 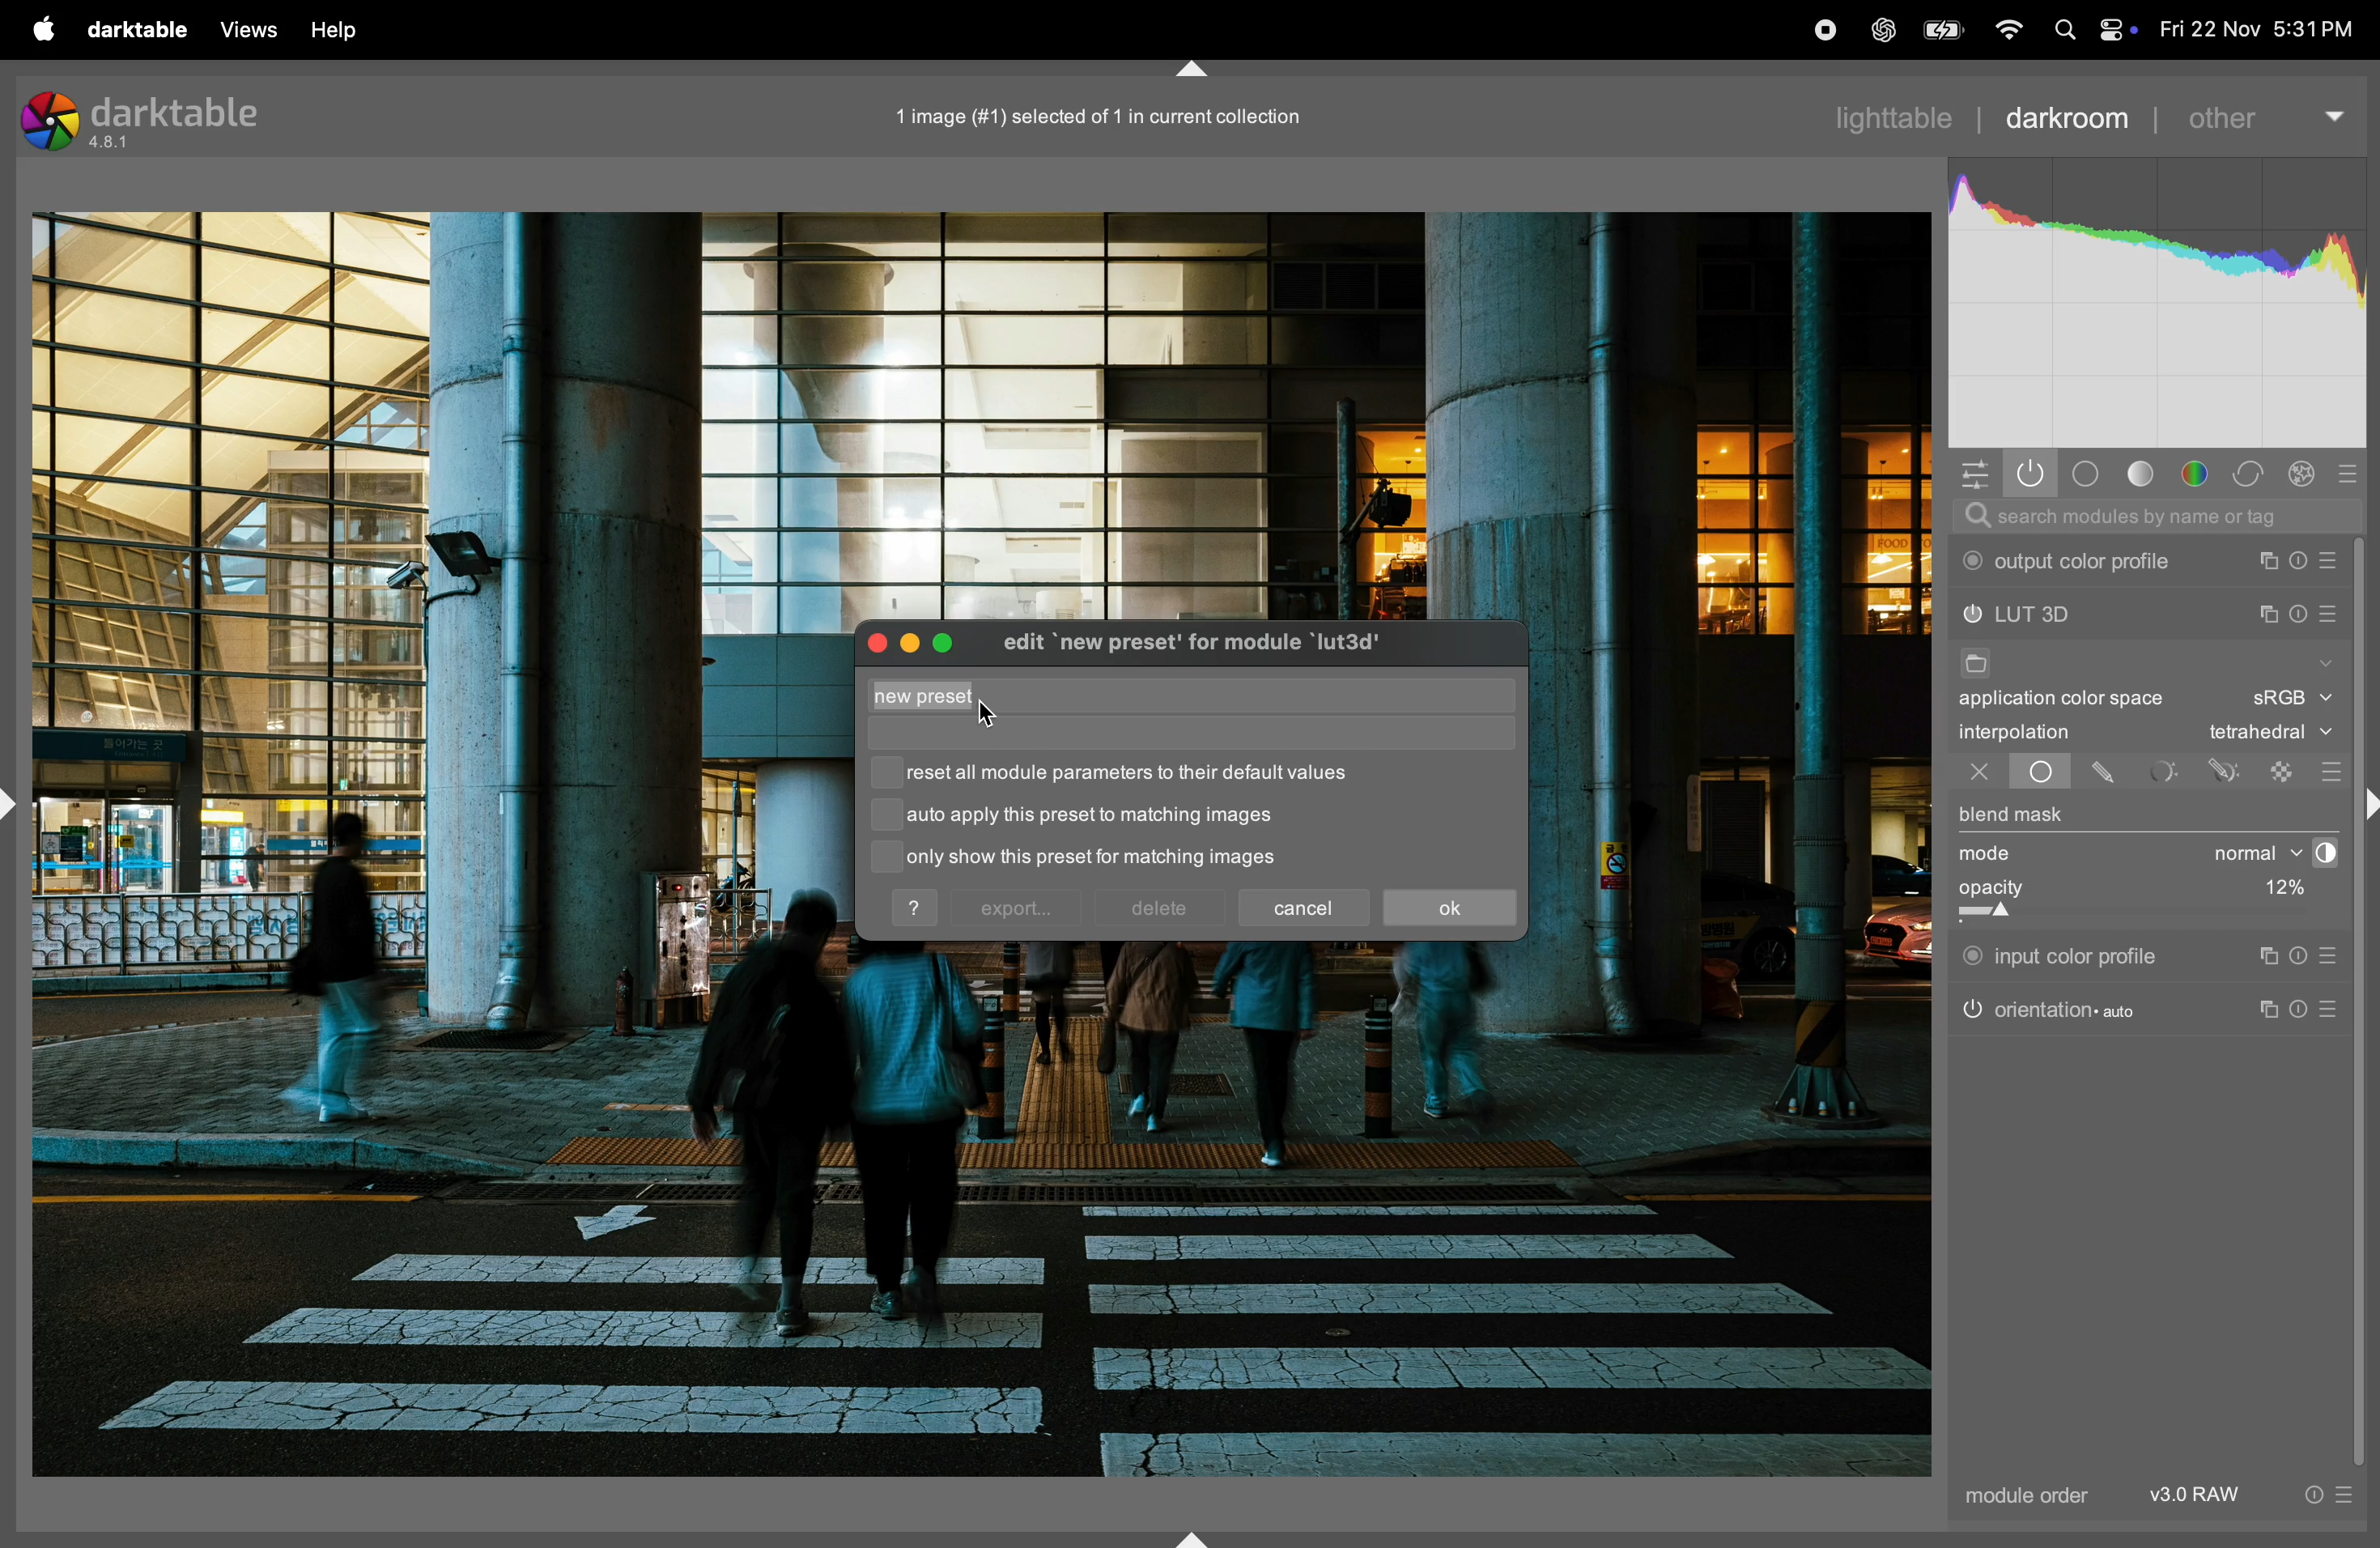 What do you see at coordinates (1970, 471) in the screenshot?
I see `quick access panel` at bounding box center [1970, 471].